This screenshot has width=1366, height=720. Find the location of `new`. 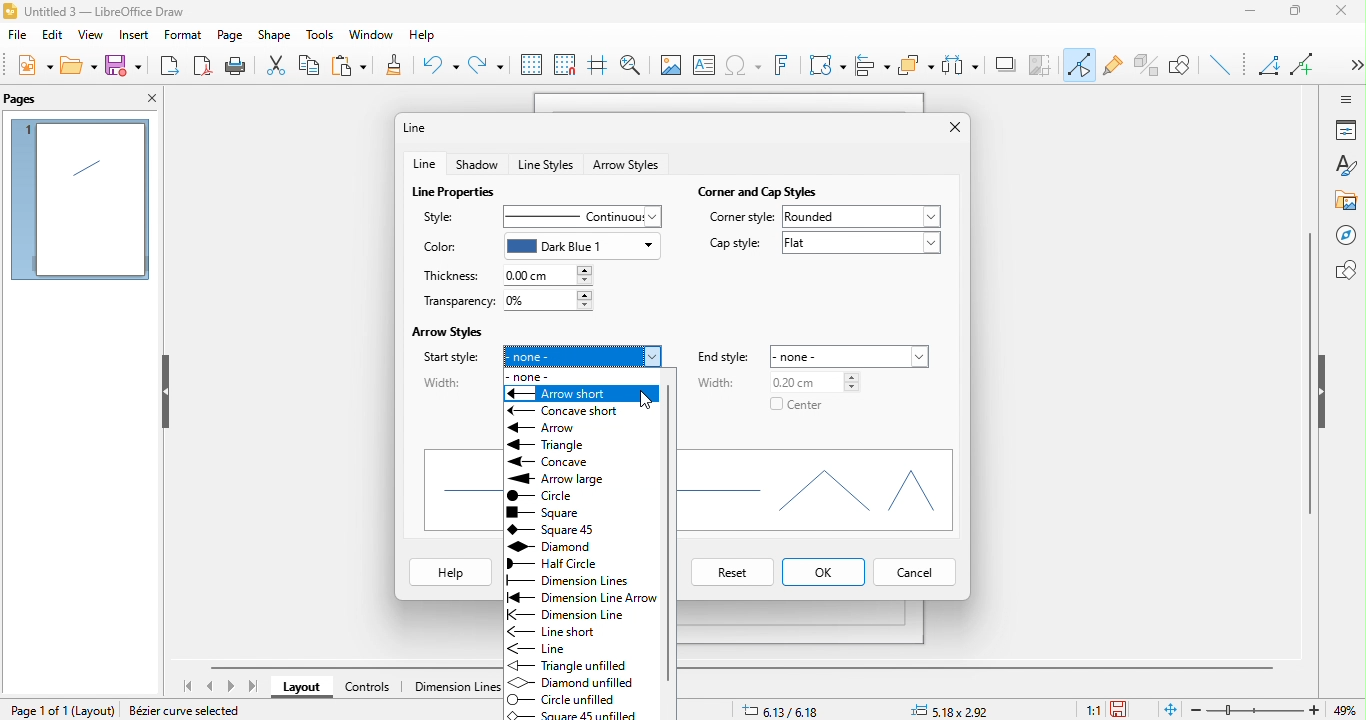

new is located at coordinates (32, 68).